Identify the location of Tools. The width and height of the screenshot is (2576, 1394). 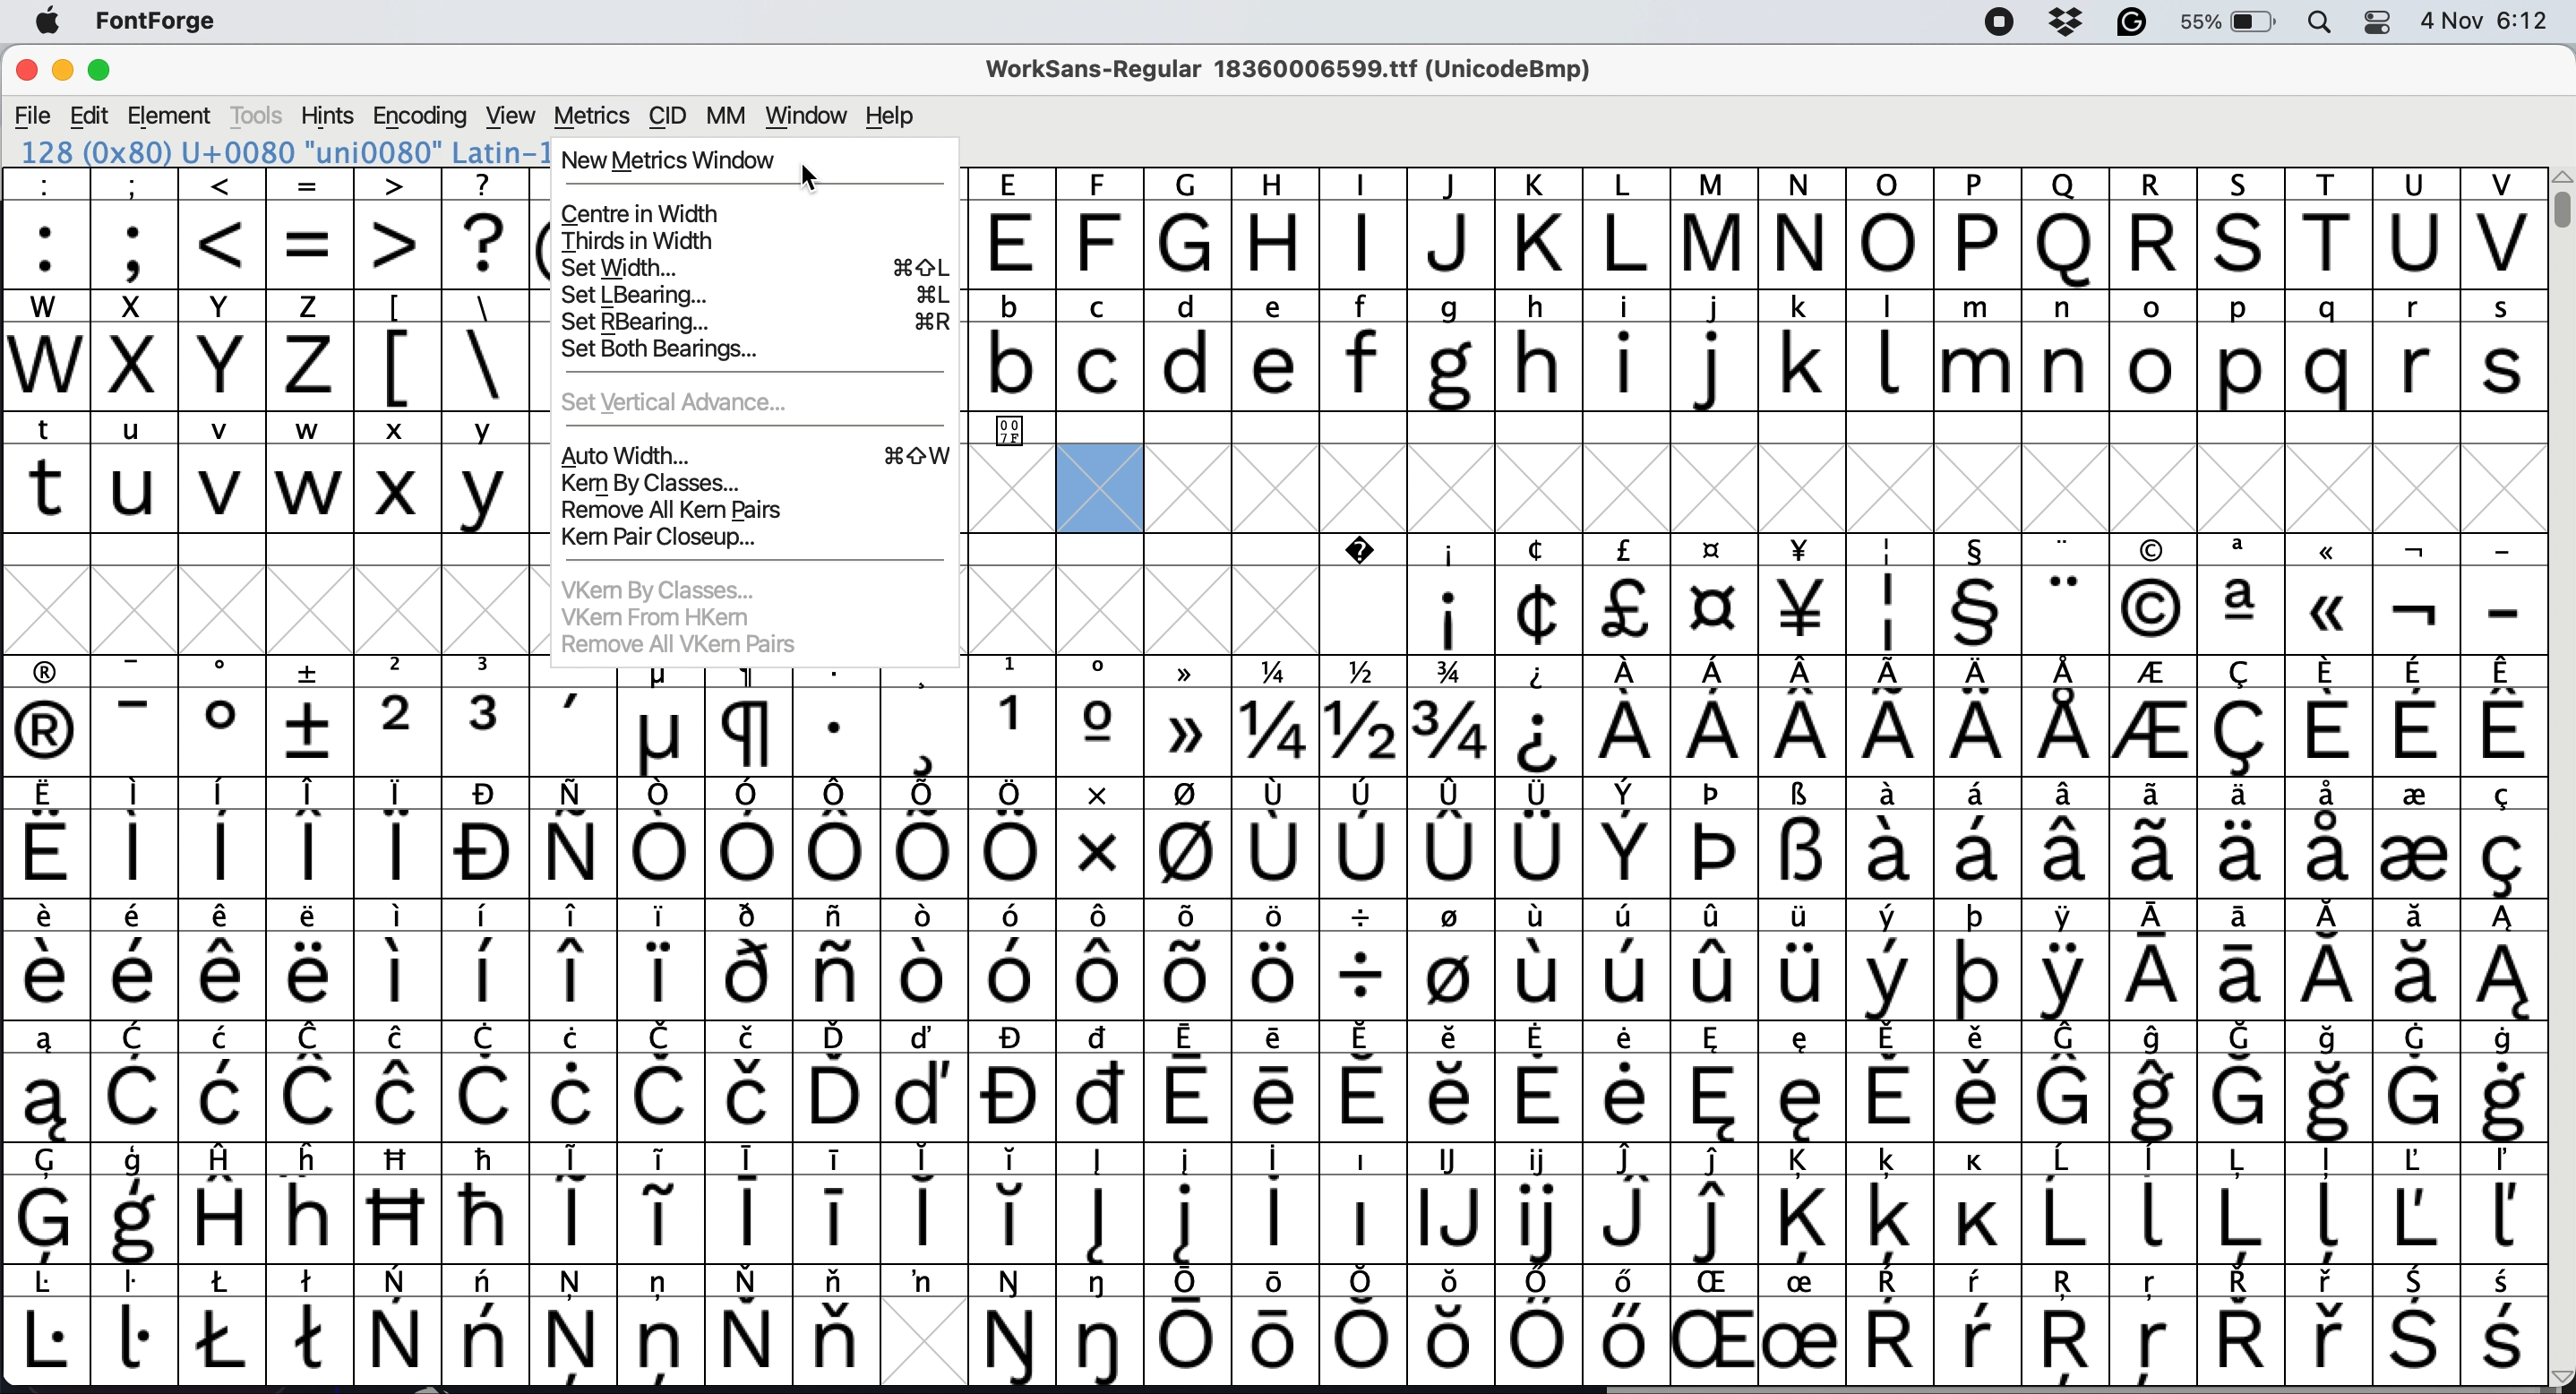
(253, 116).